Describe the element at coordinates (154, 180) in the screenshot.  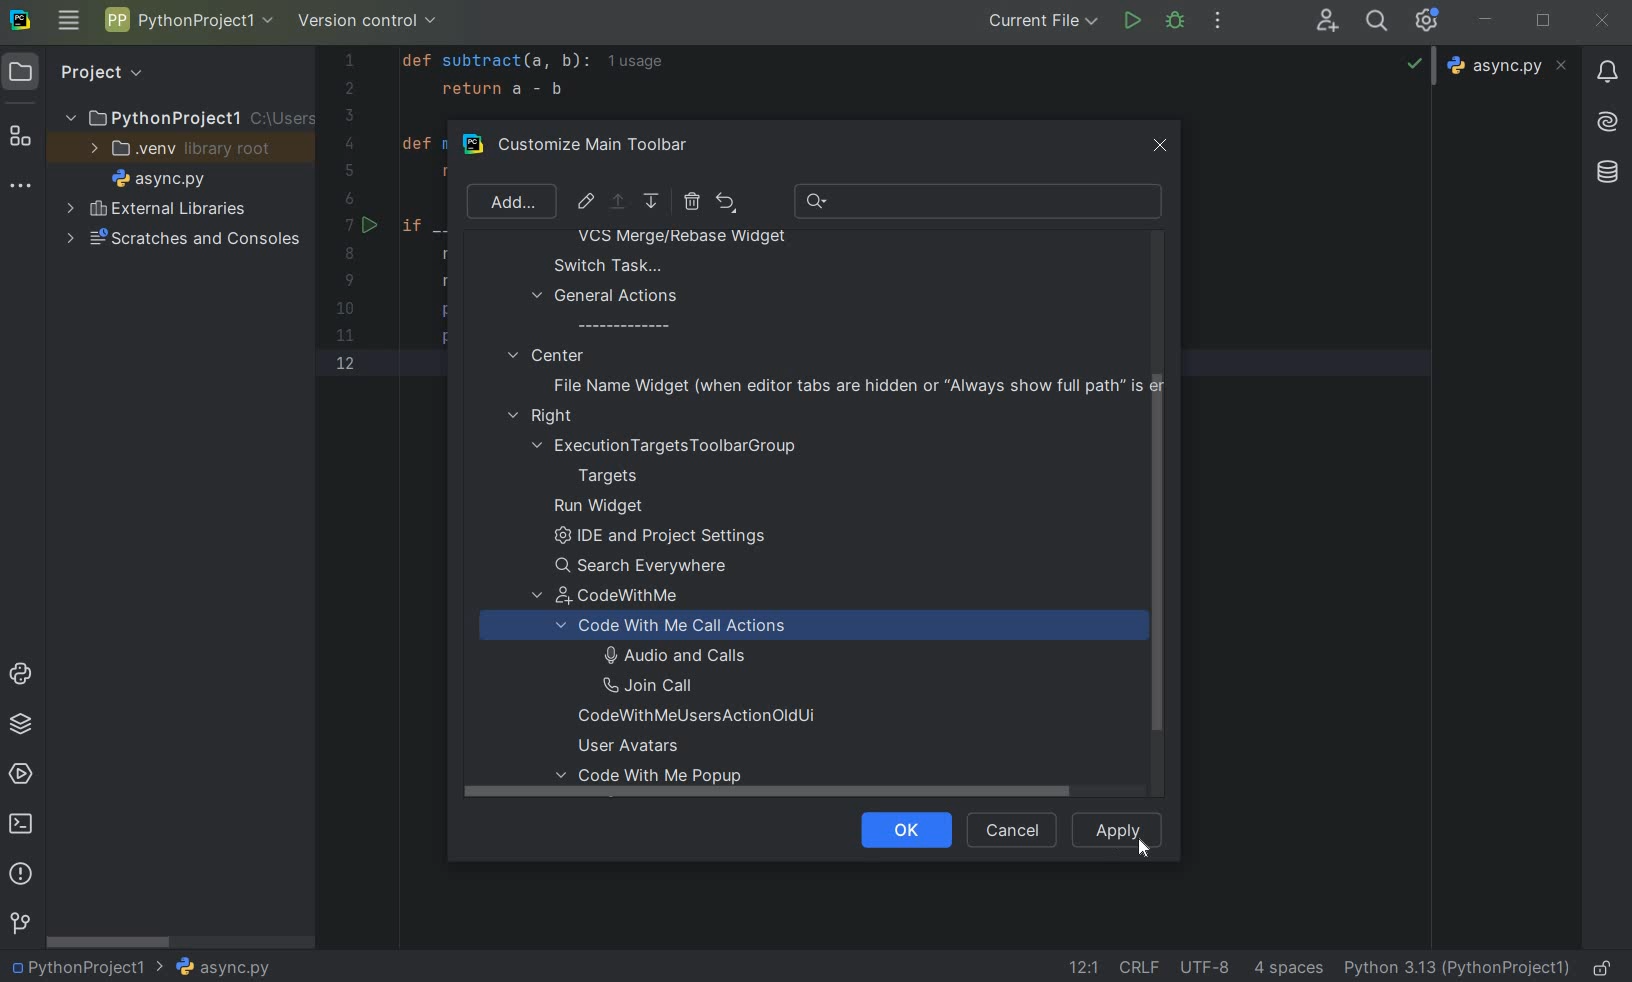
I see `FILE NAME` at that location.